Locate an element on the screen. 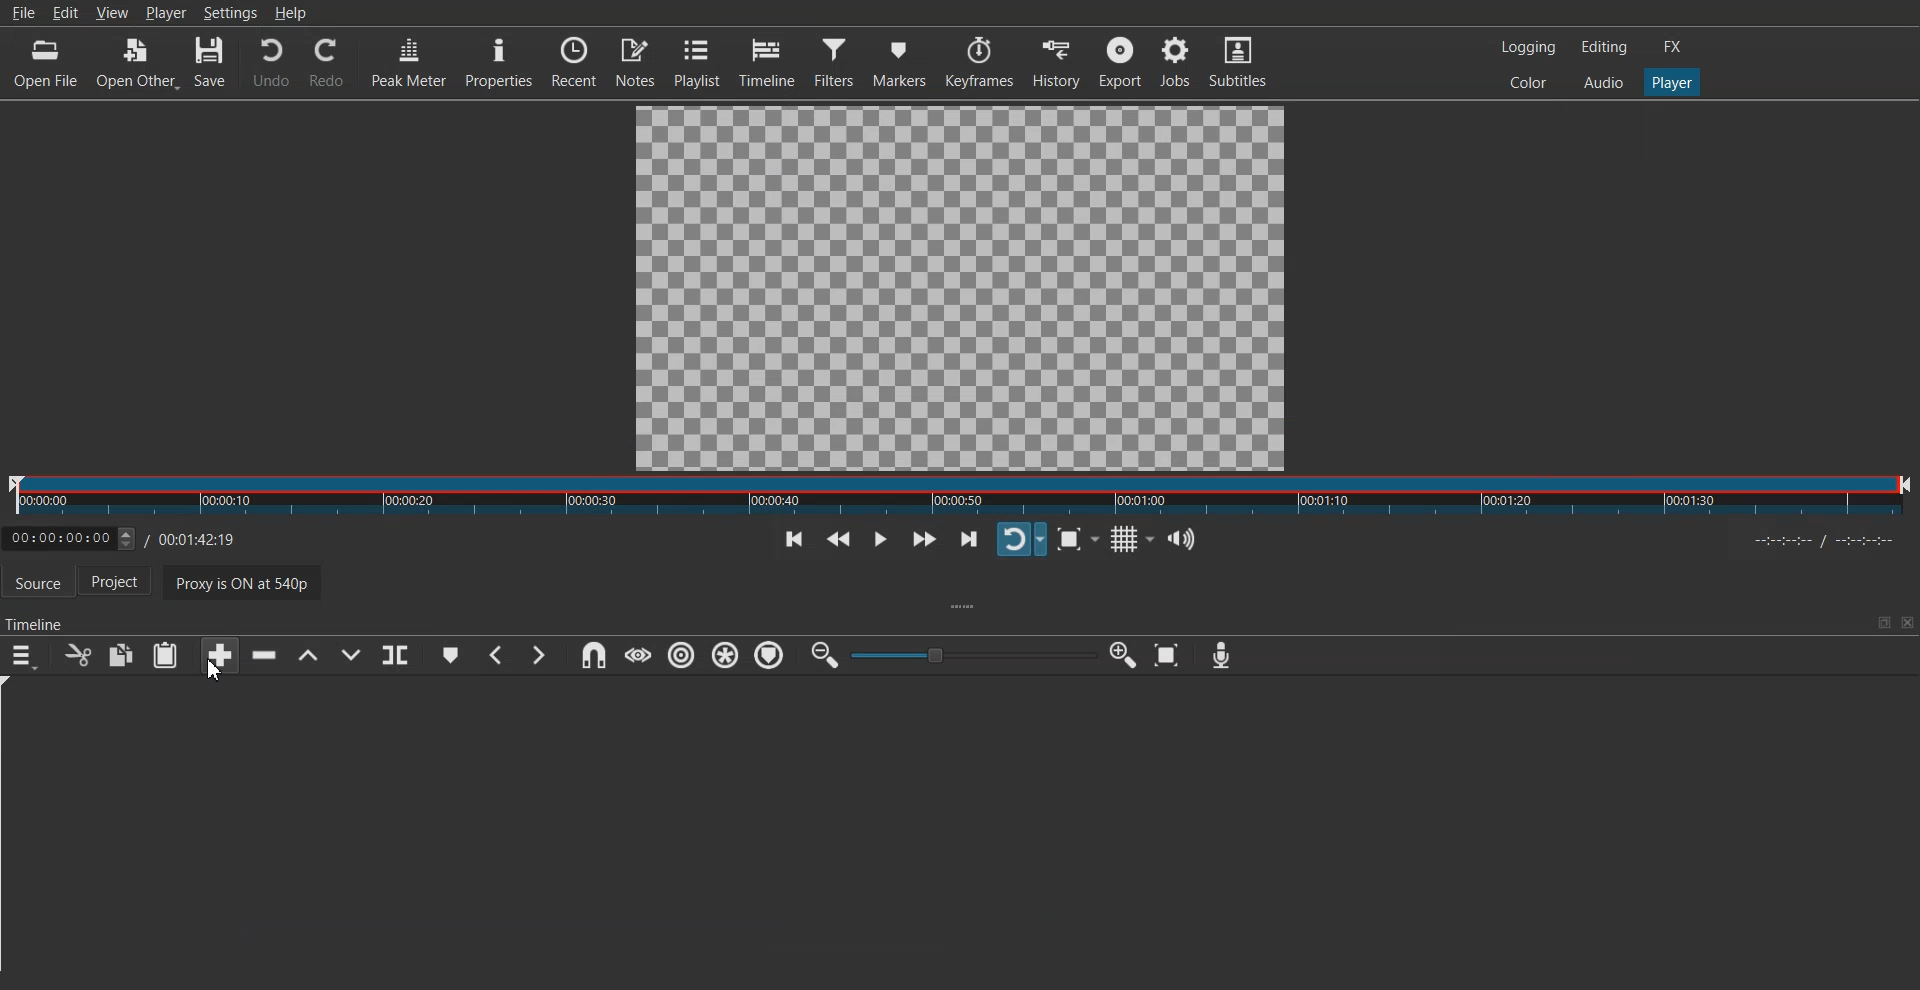  Ripple is located at coordinates (682, 655).